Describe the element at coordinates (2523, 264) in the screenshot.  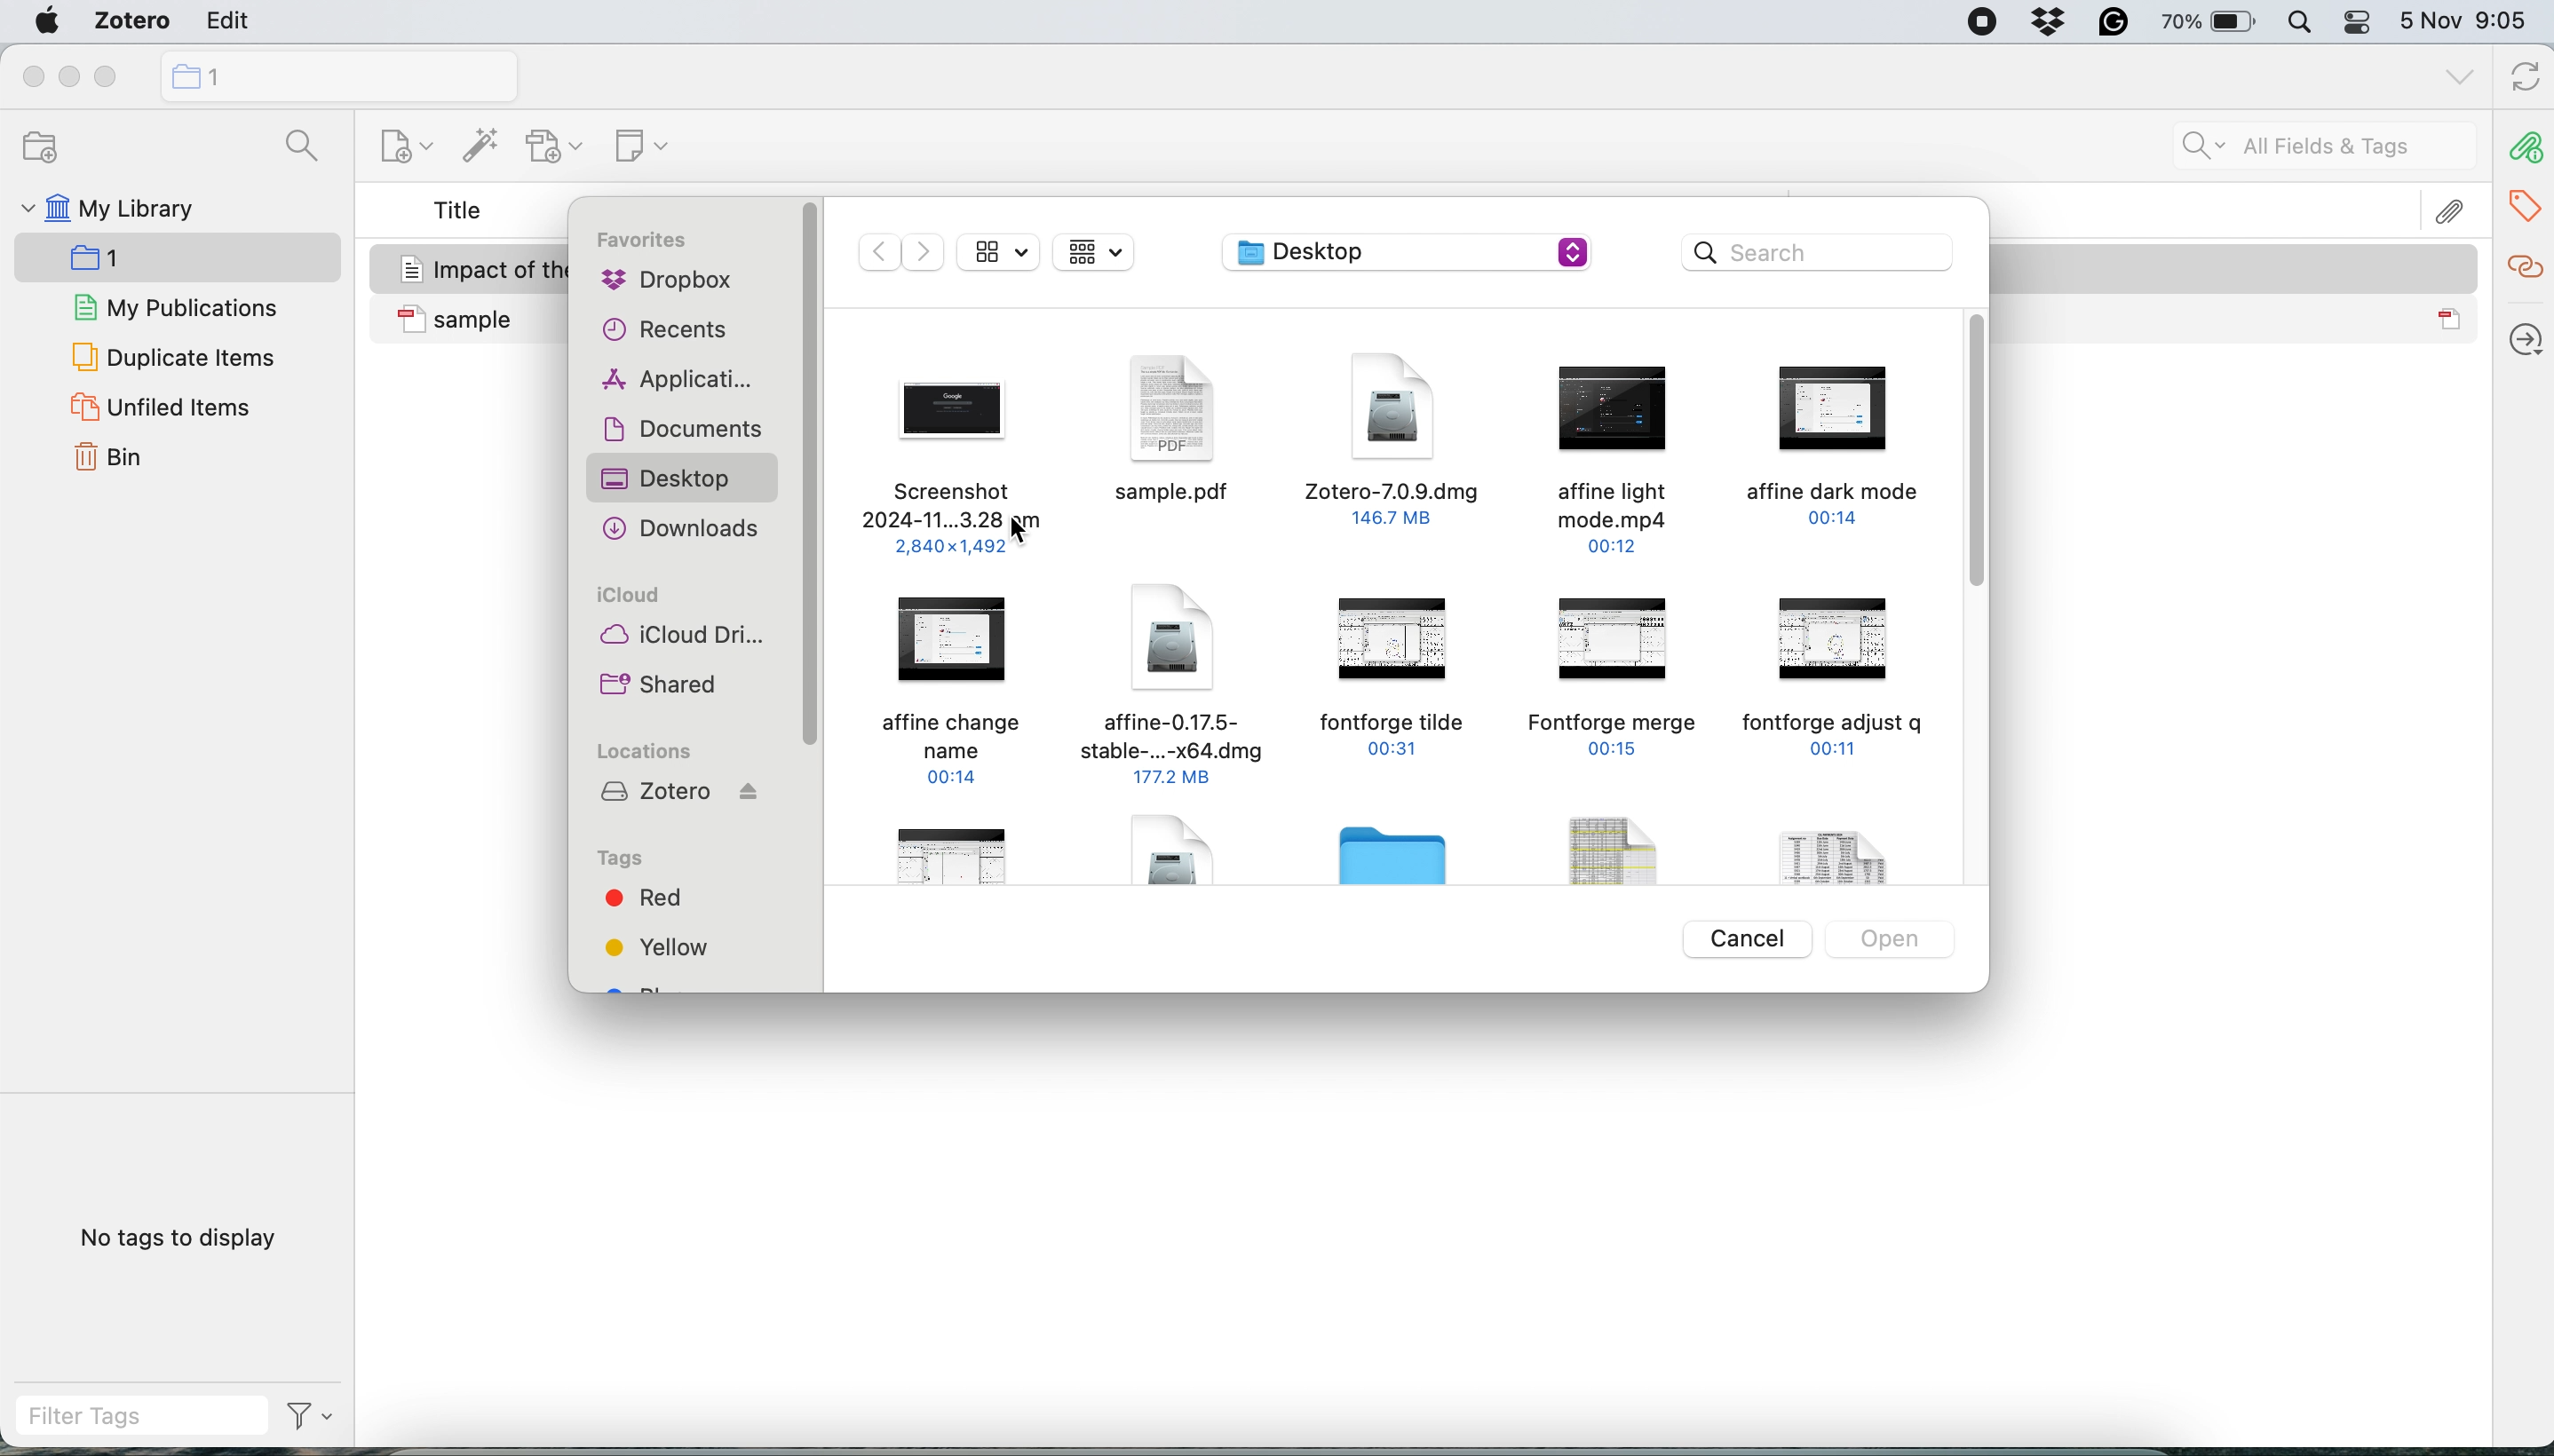
I see `related` at that location.